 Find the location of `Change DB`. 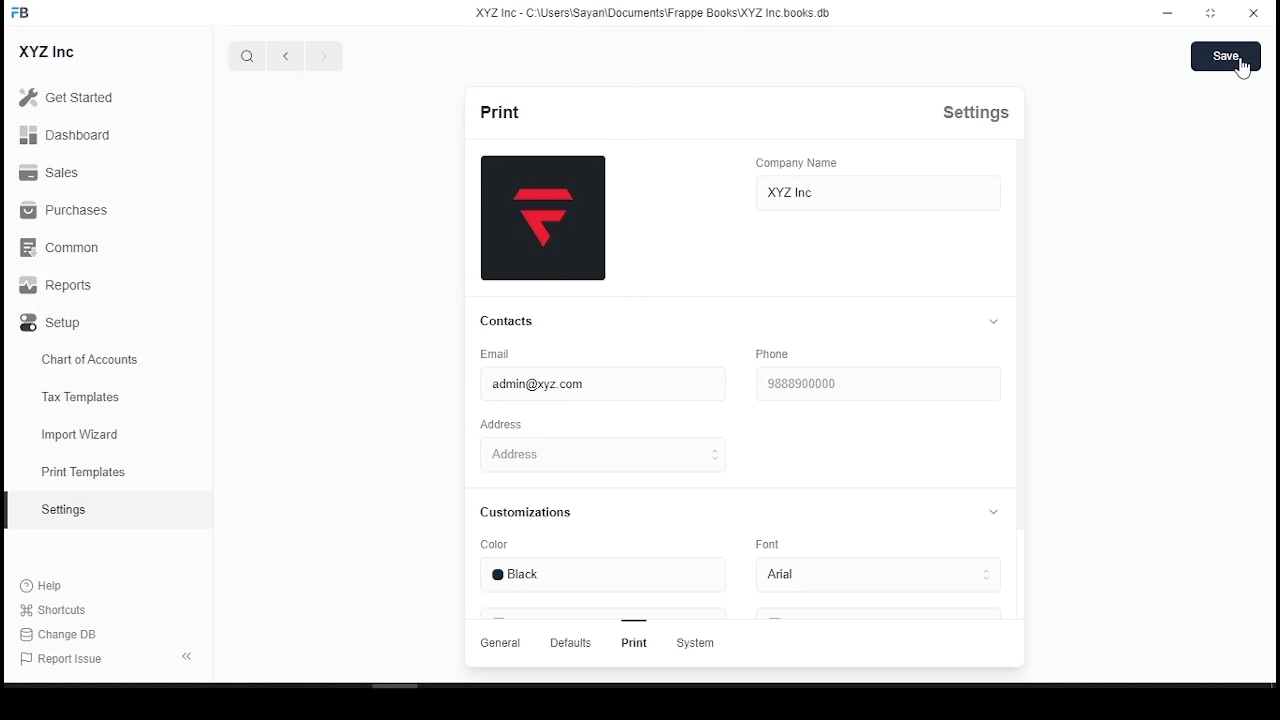

Change DB is located at coordinates (61, 634).